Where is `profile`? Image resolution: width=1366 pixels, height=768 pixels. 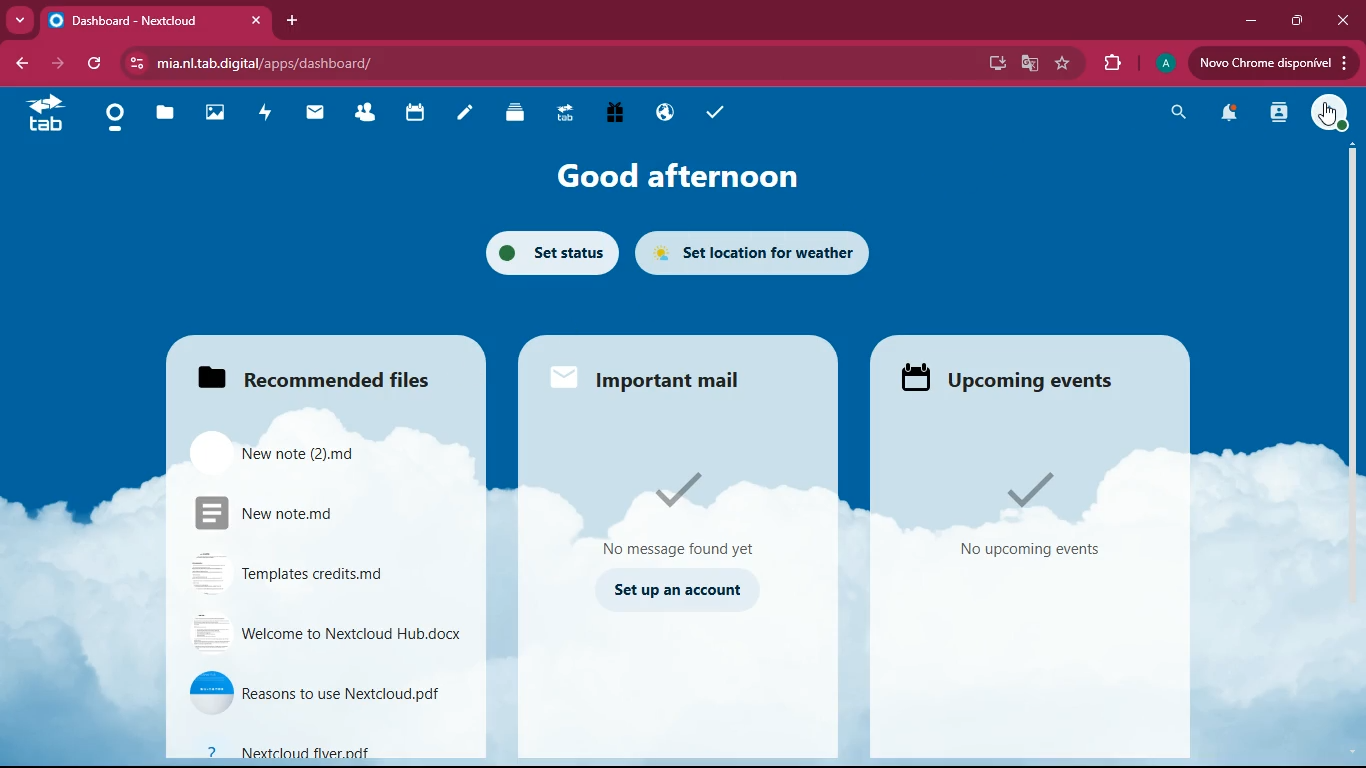
profile is located at coordinates (1164, 64).